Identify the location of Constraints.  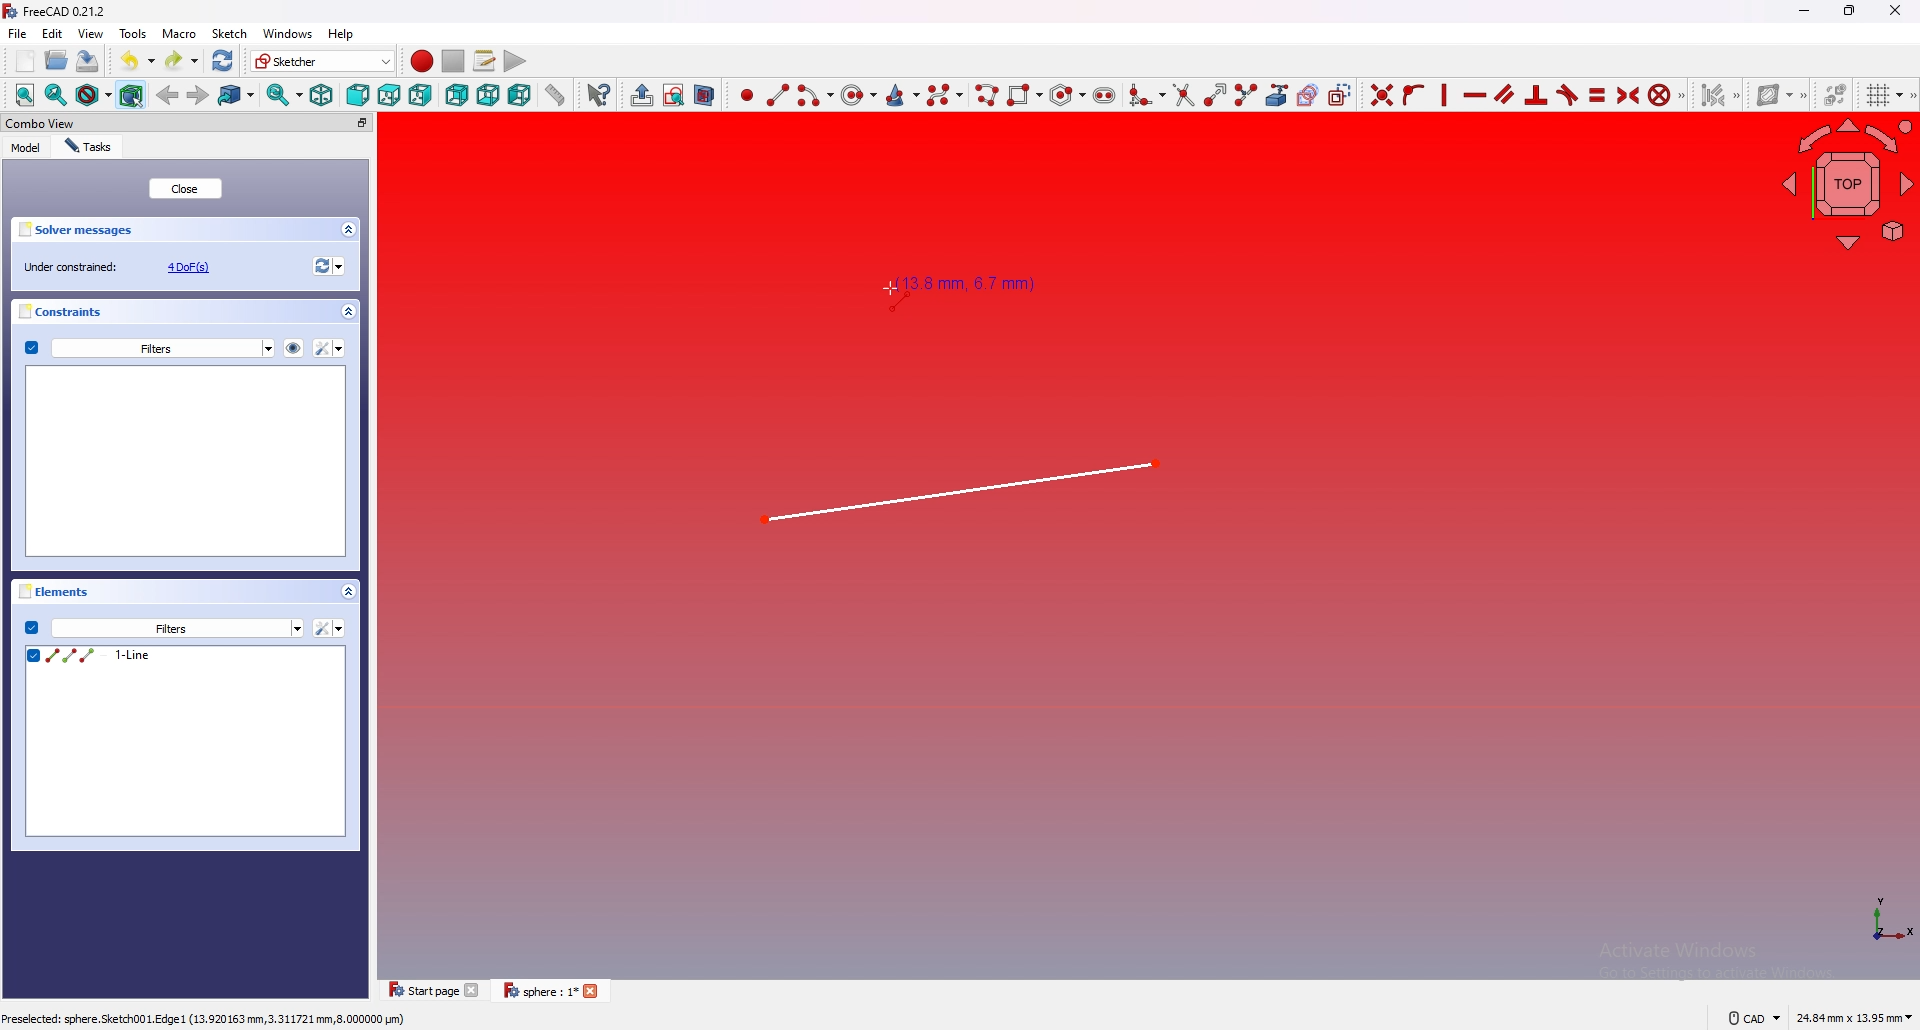
(188, 312).